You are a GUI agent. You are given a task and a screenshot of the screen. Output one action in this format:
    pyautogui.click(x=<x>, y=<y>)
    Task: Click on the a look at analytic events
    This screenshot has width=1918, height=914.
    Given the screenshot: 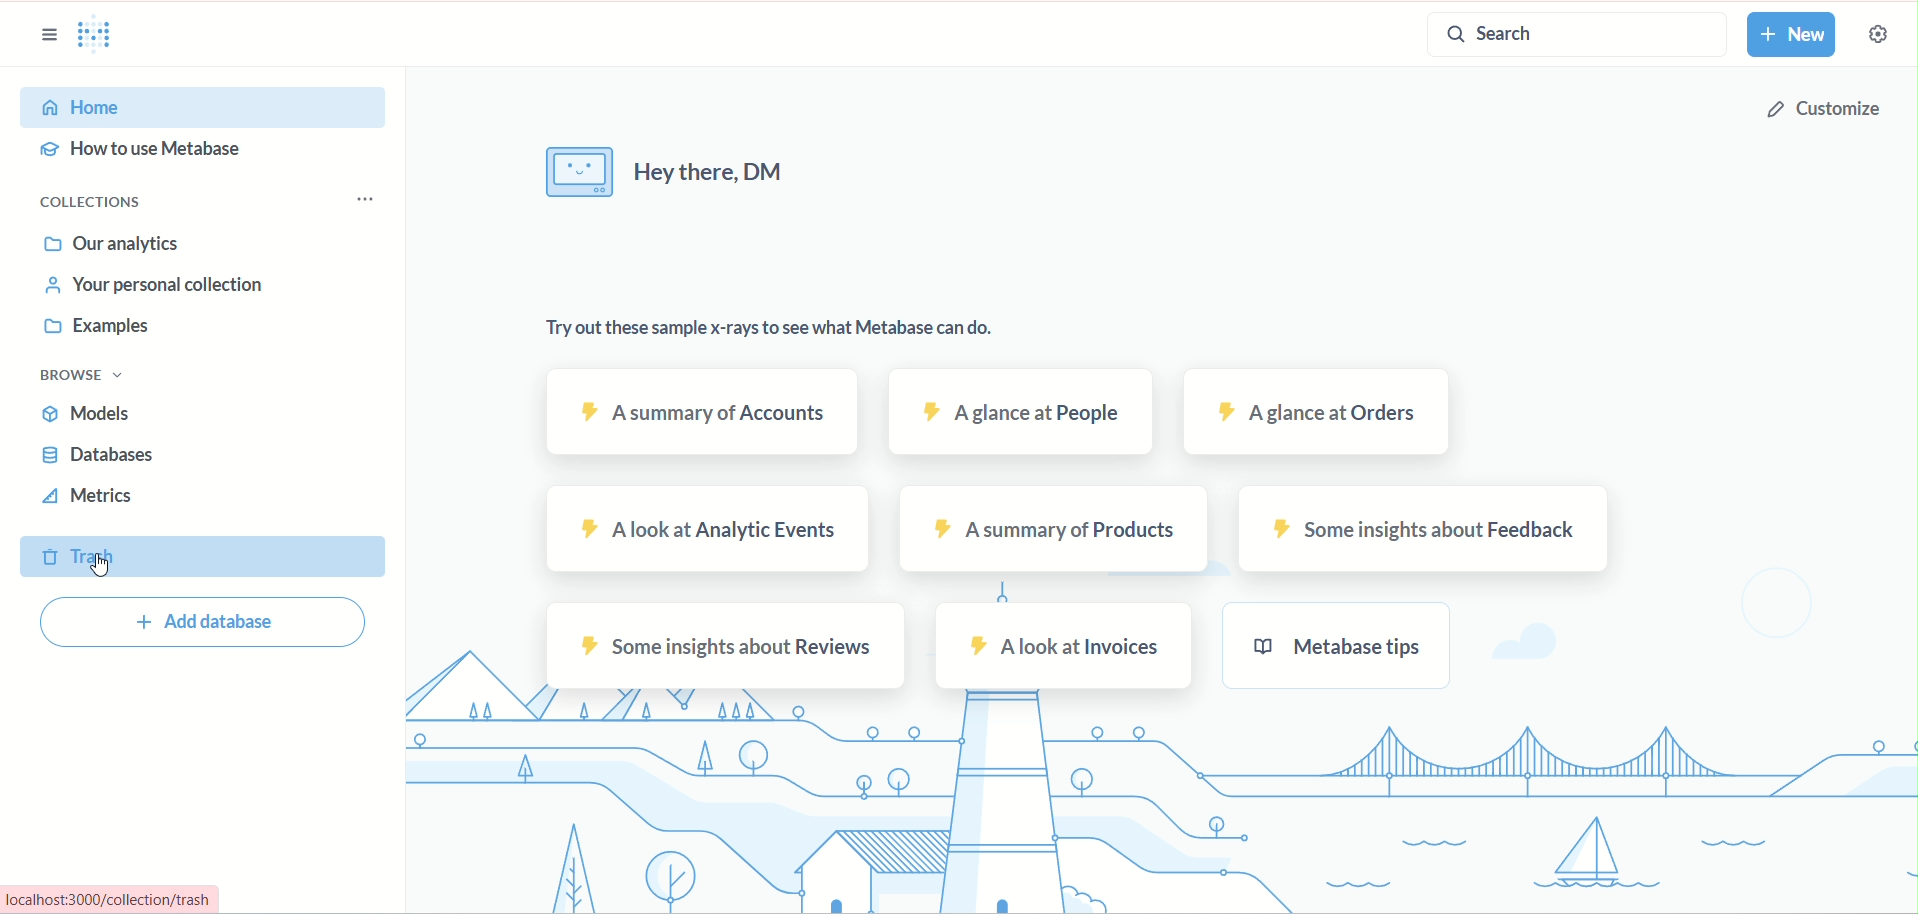 What is the action you would take?
    pyautogui.click(x=719, y=527)
    